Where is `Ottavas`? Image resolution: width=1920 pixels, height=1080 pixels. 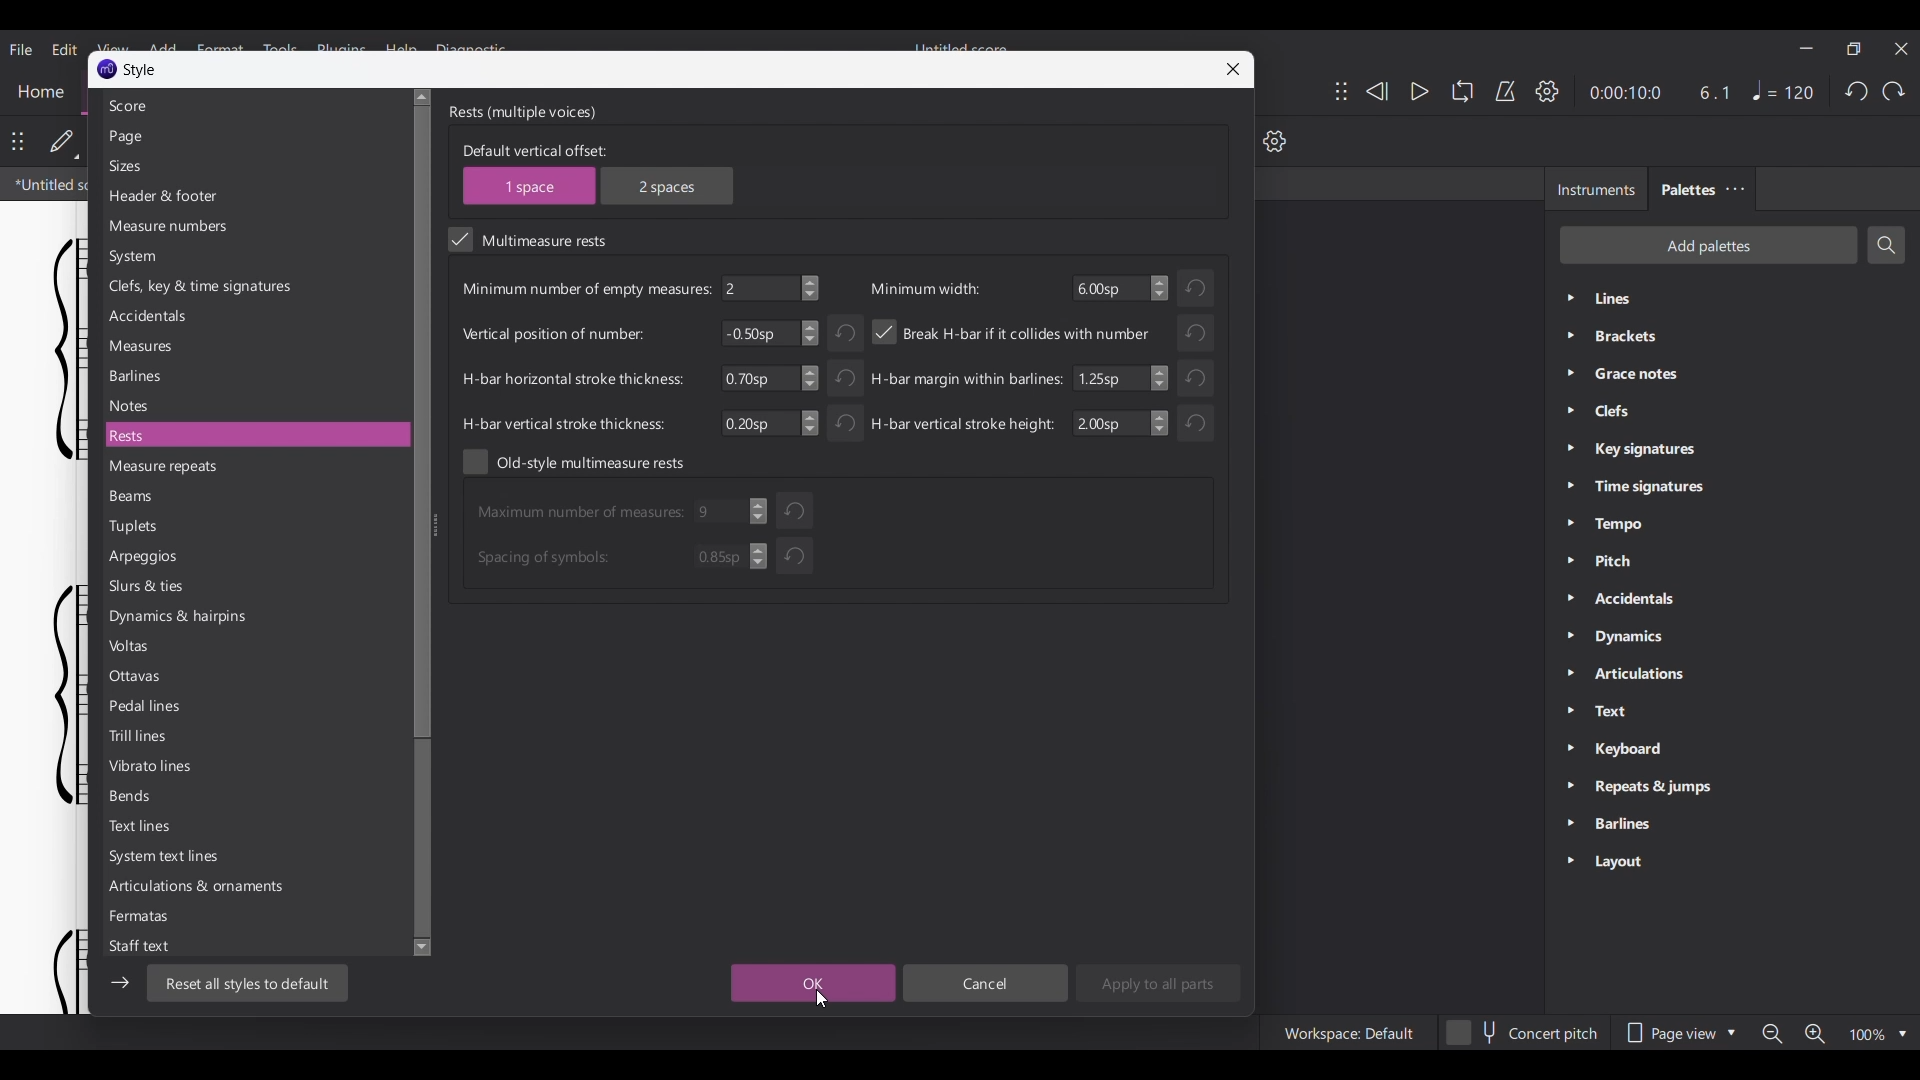 Ottavas is located at coordinates (254, 676).